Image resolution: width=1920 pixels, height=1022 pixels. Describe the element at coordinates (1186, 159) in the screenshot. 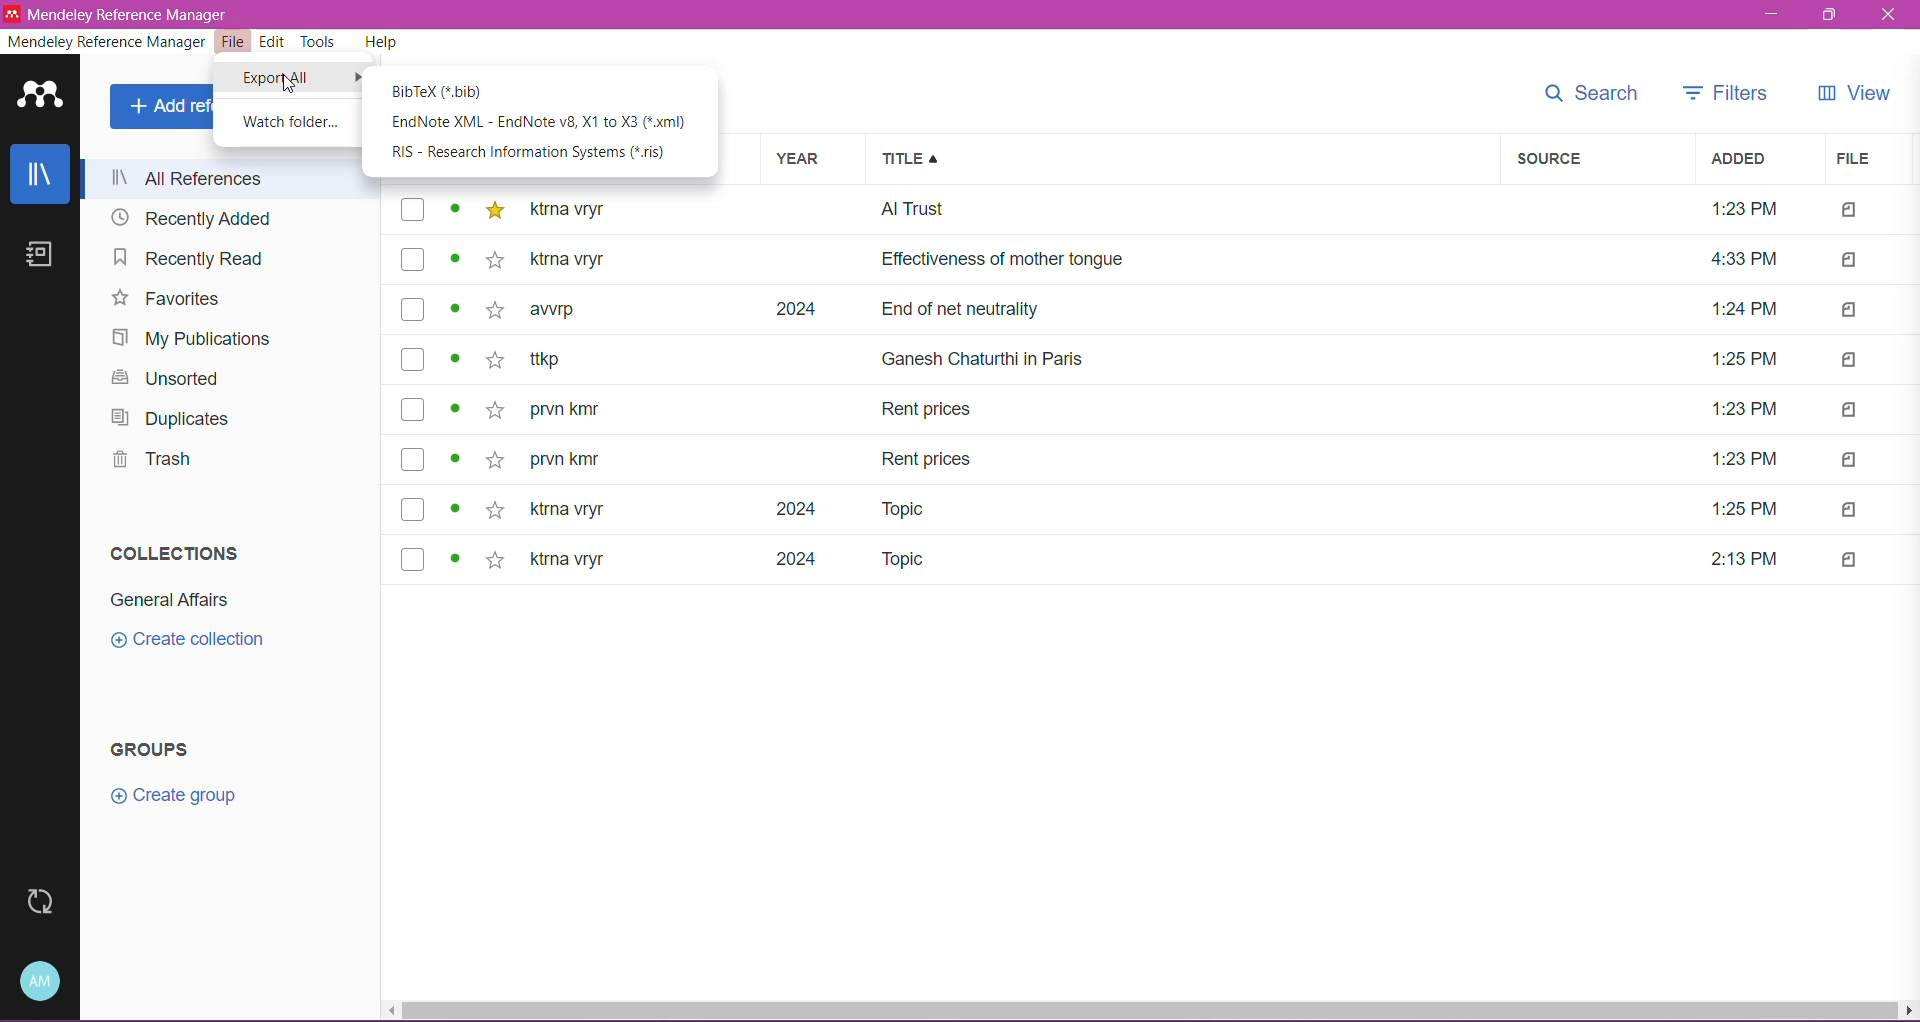

I see `Title` at that location.